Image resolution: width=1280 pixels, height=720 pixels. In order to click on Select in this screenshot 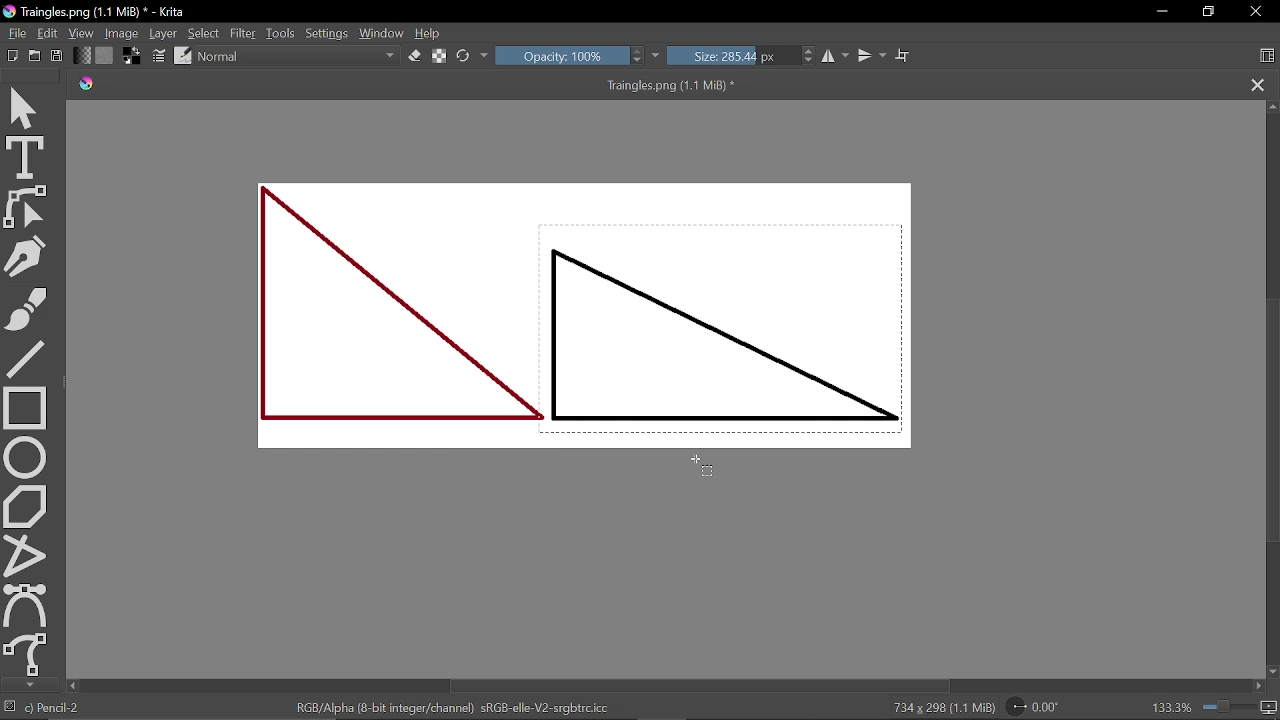, I will do `click(206, 33)`.